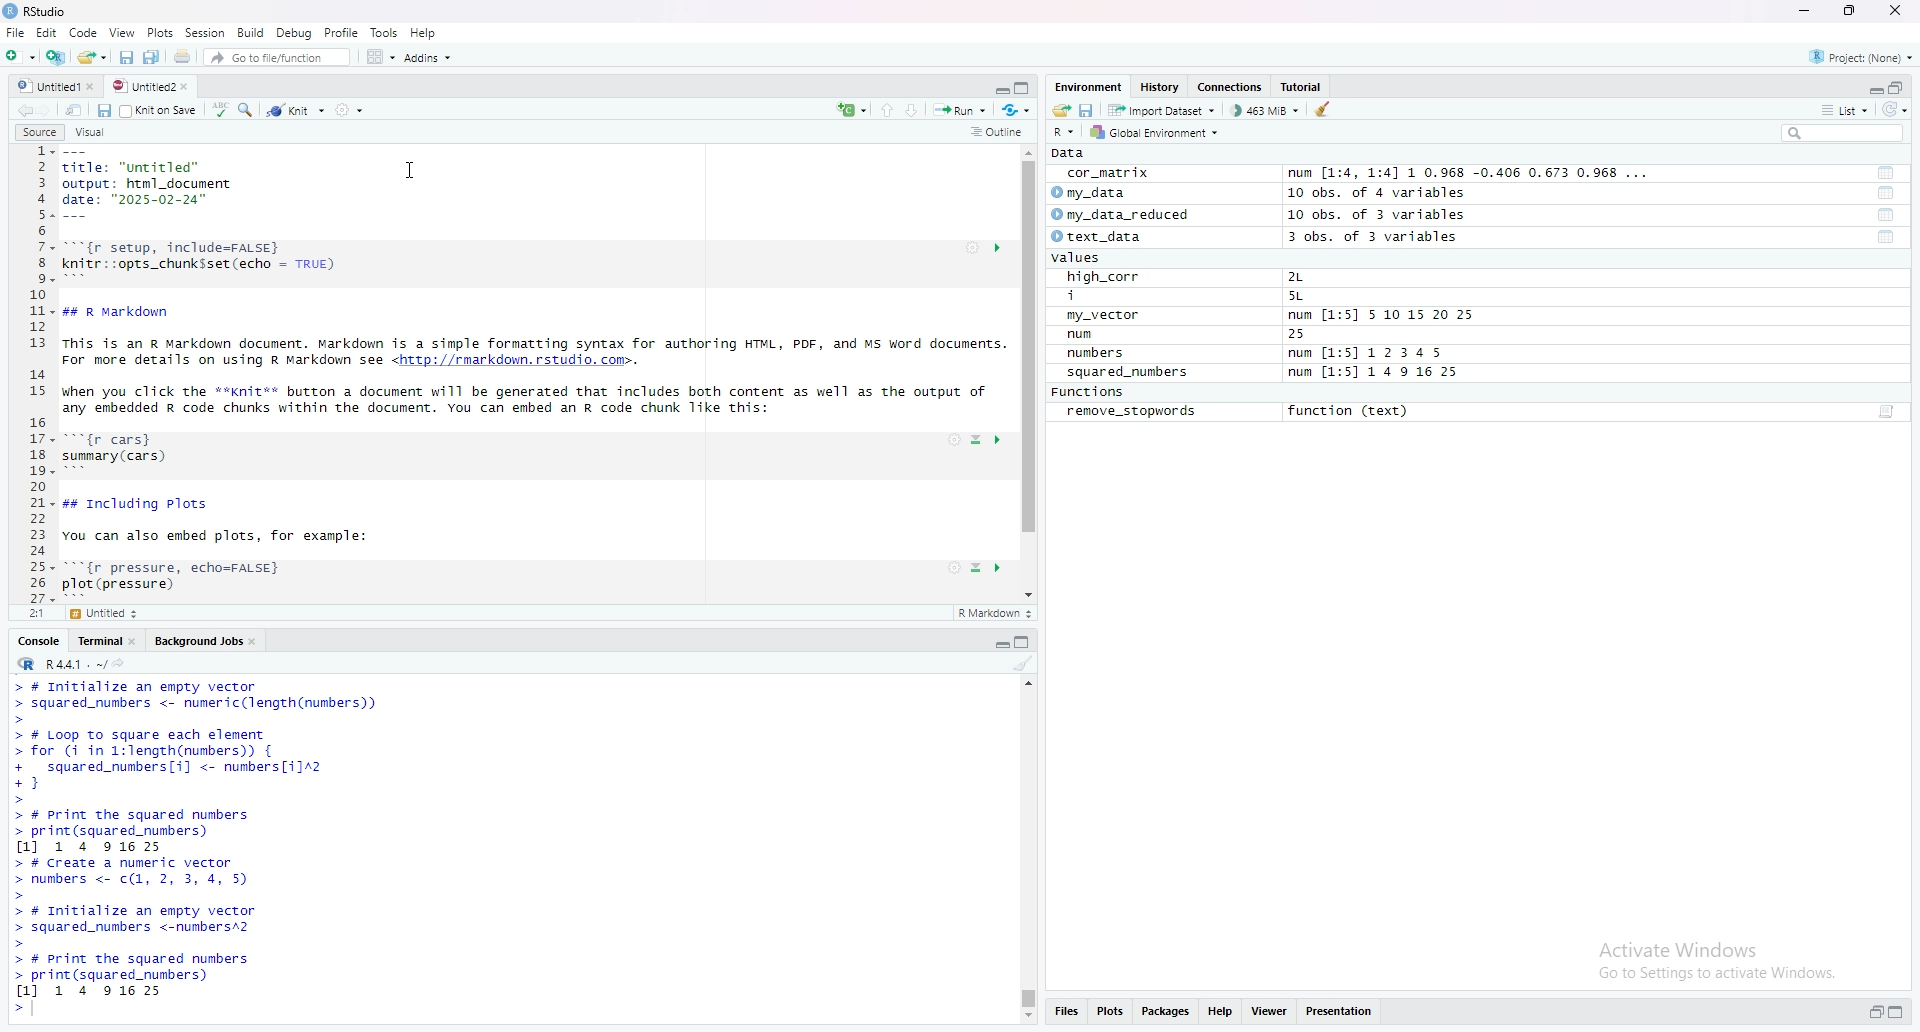 This screenshot has height=1032, width=1920. I want to click on New File, so click(19, 57).